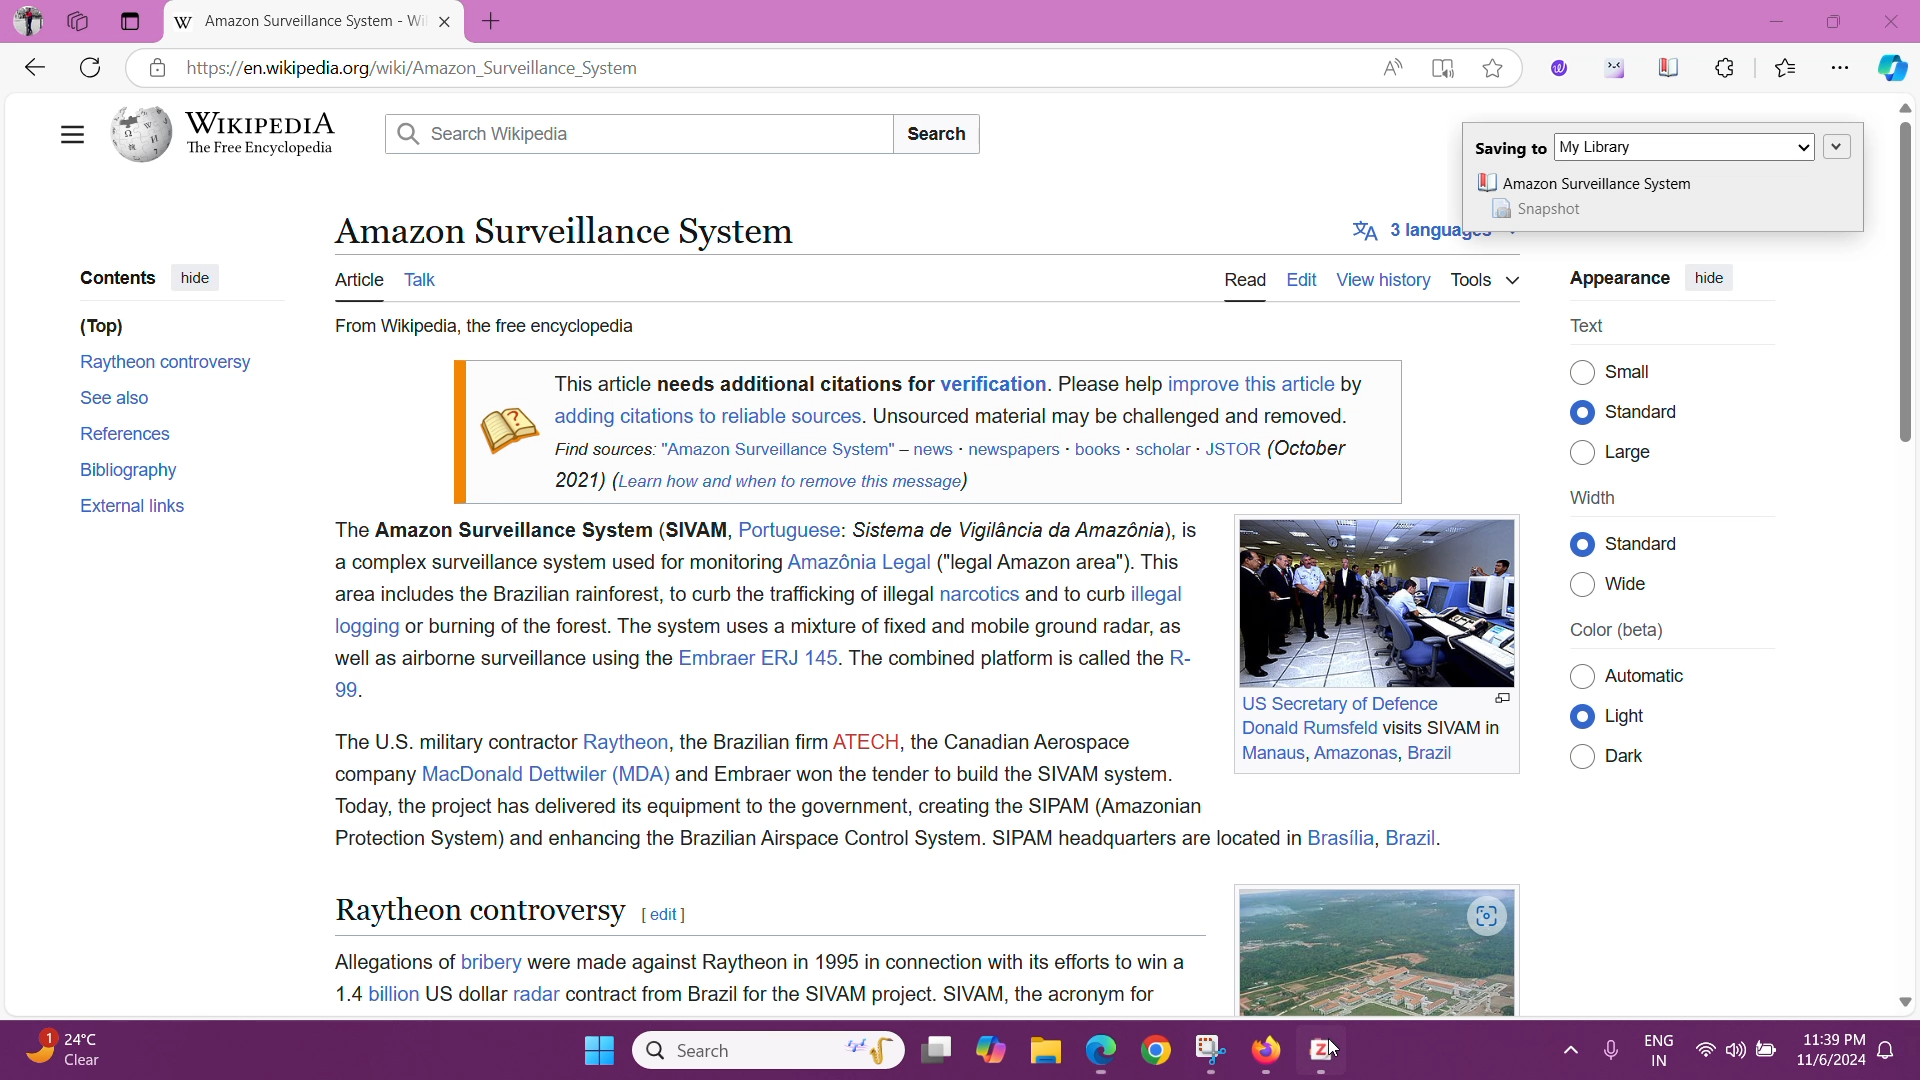  What do you see at coordinates (392, 994) in the screenshot?
I see `billion` at bounding box center [392, 994].